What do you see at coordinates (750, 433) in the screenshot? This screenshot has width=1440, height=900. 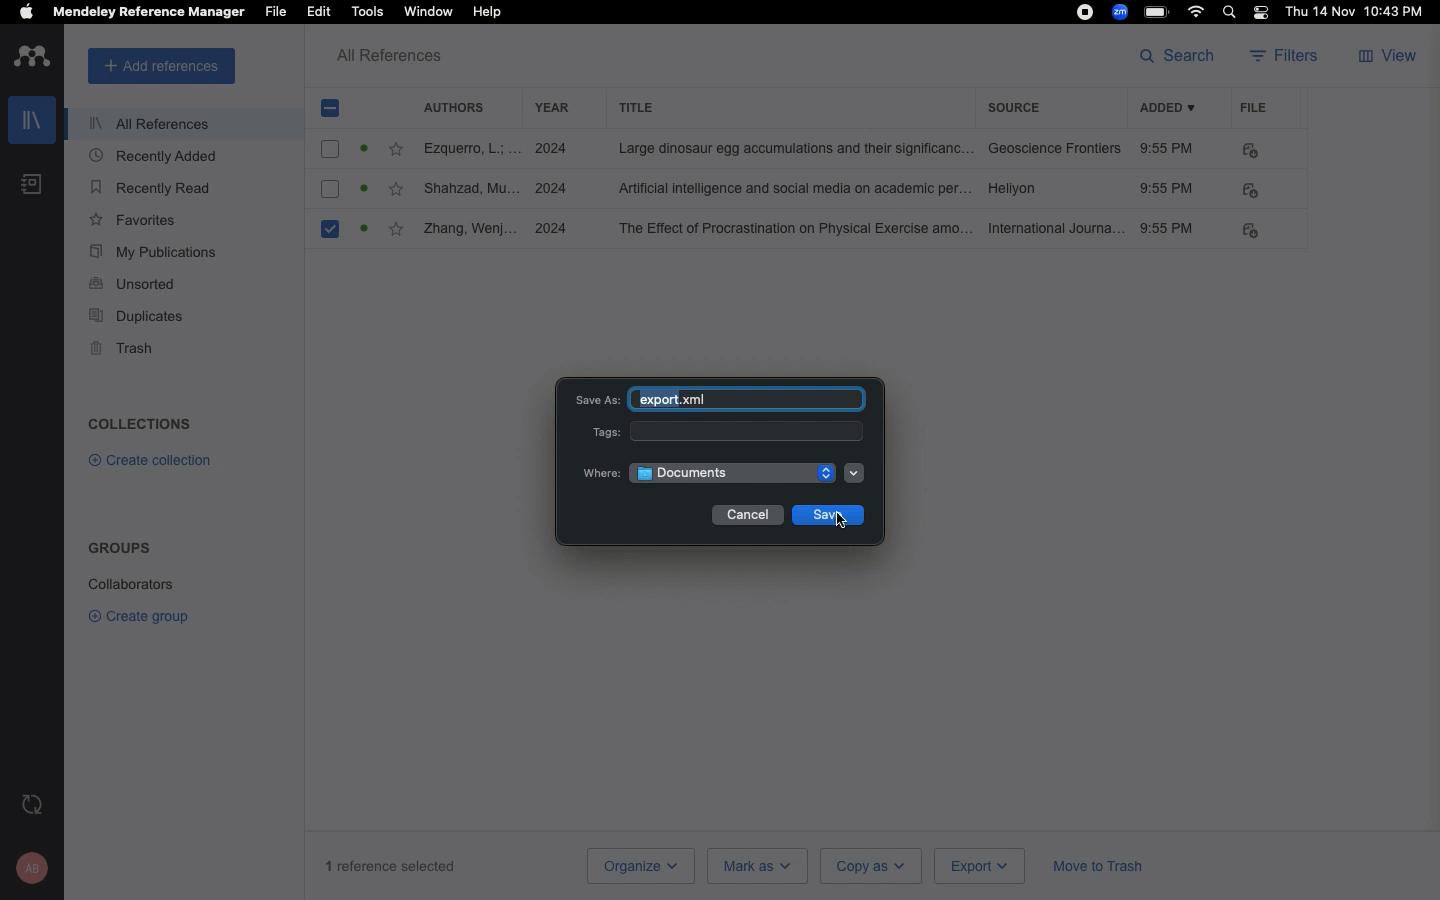 I see `Tags input` at bounding box center [750, 433].